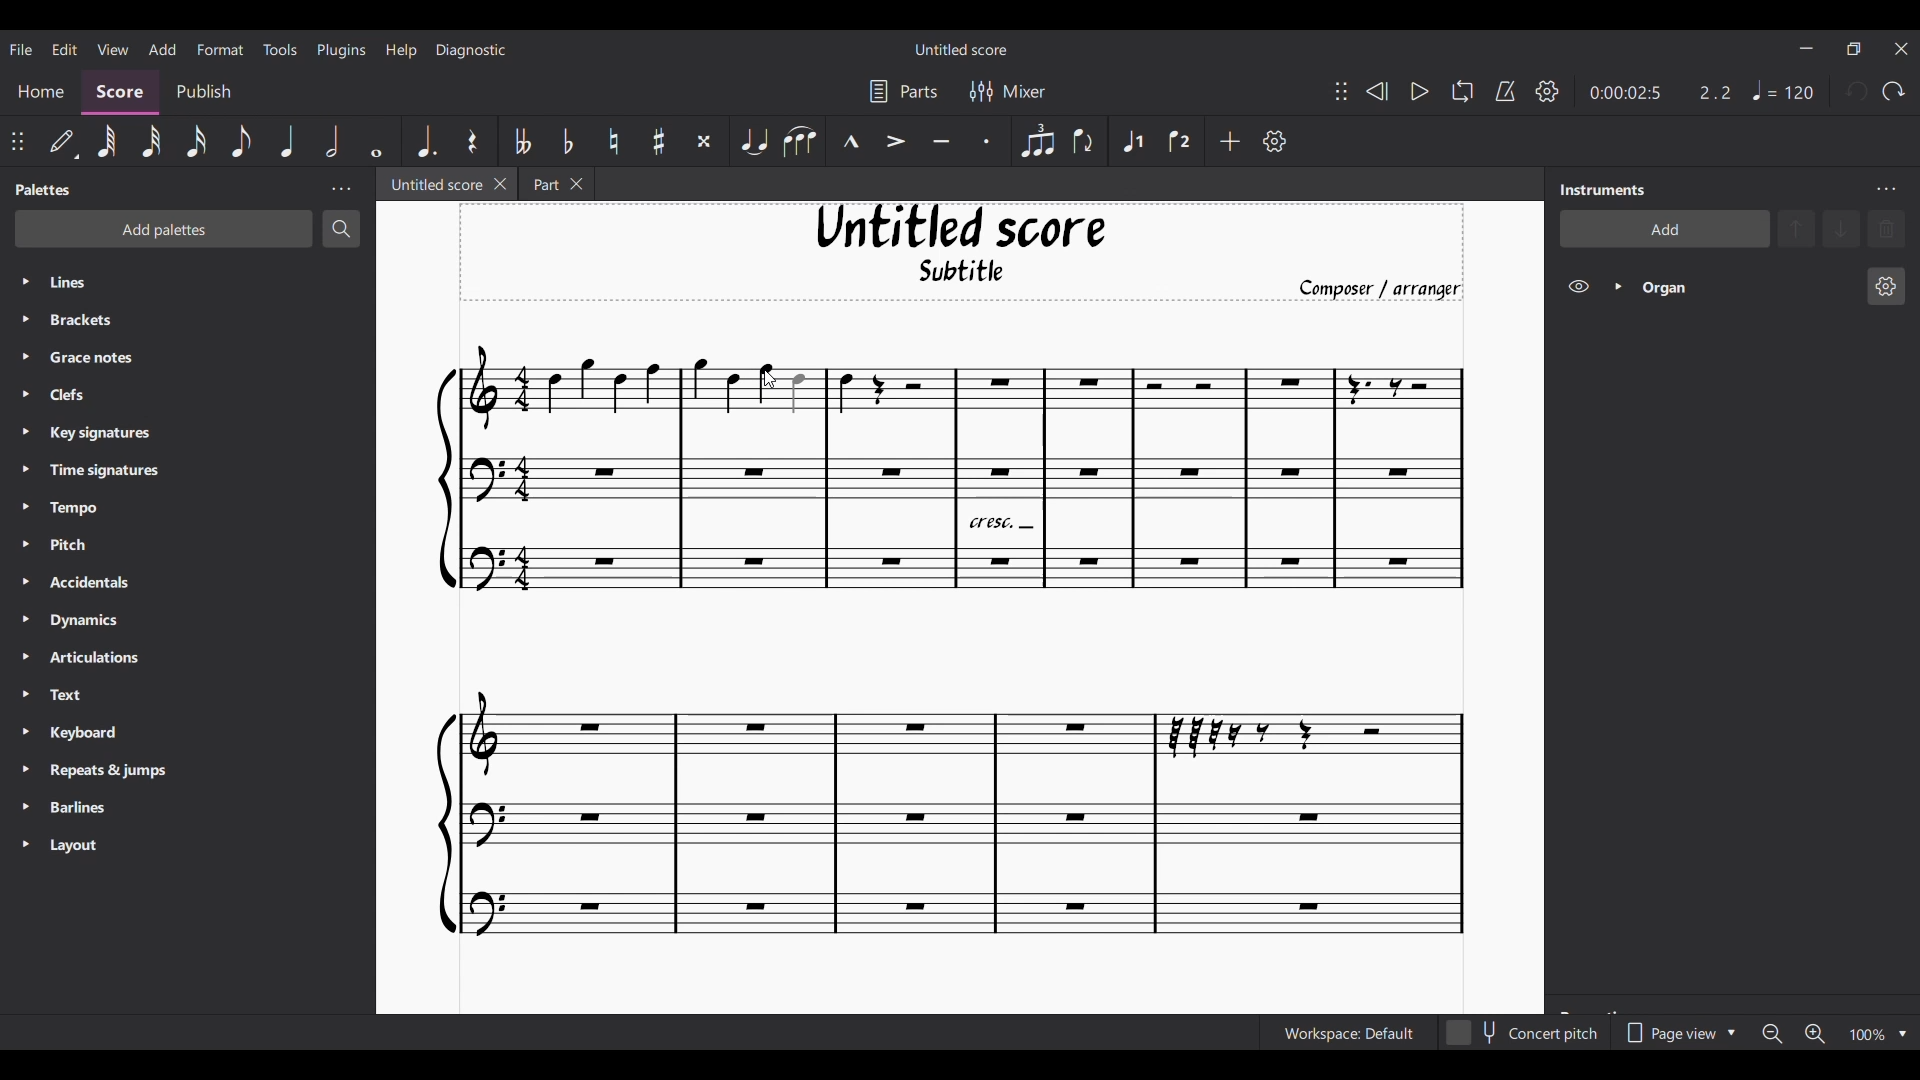  What do you see at coordinates (120, 93) in the screenshot?
I see `Score section, highlighted` at bounding box center [120, 93].